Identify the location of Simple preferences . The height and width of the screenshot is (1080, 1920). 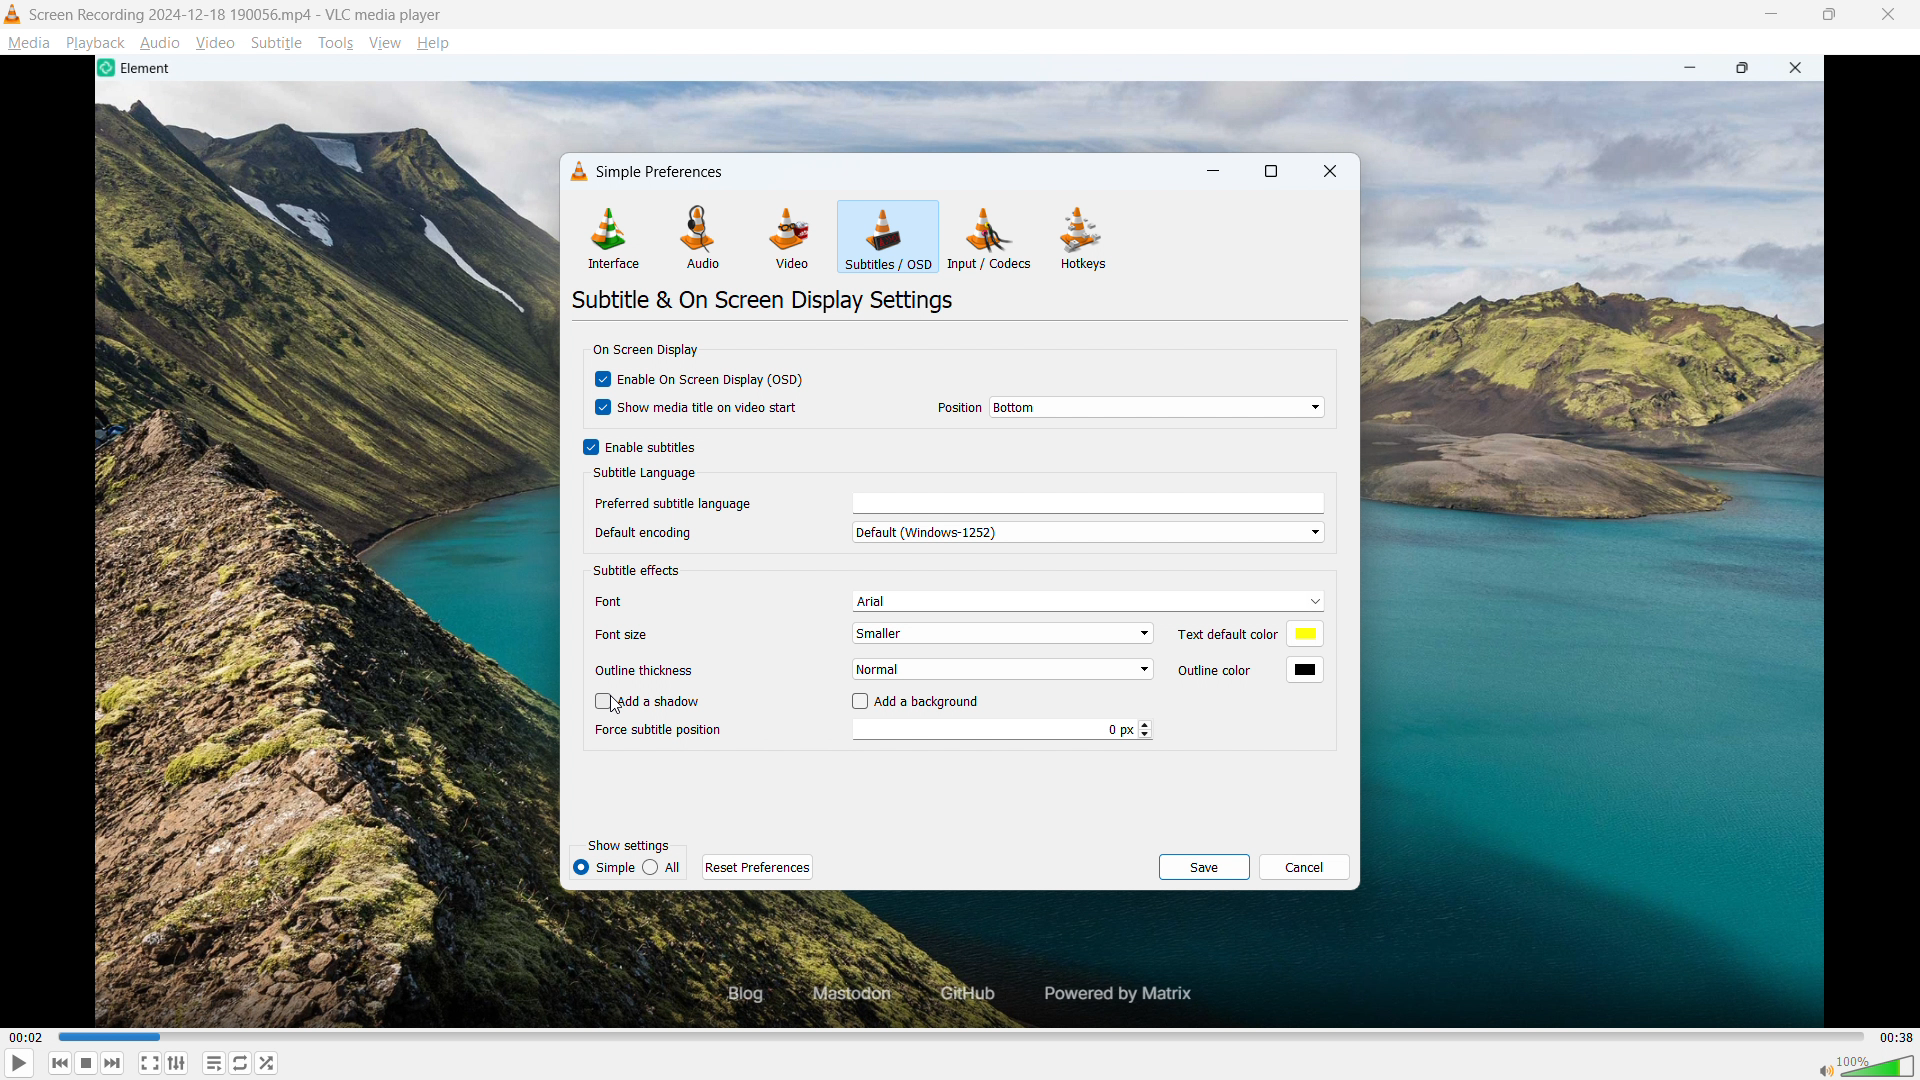
(659, 171).